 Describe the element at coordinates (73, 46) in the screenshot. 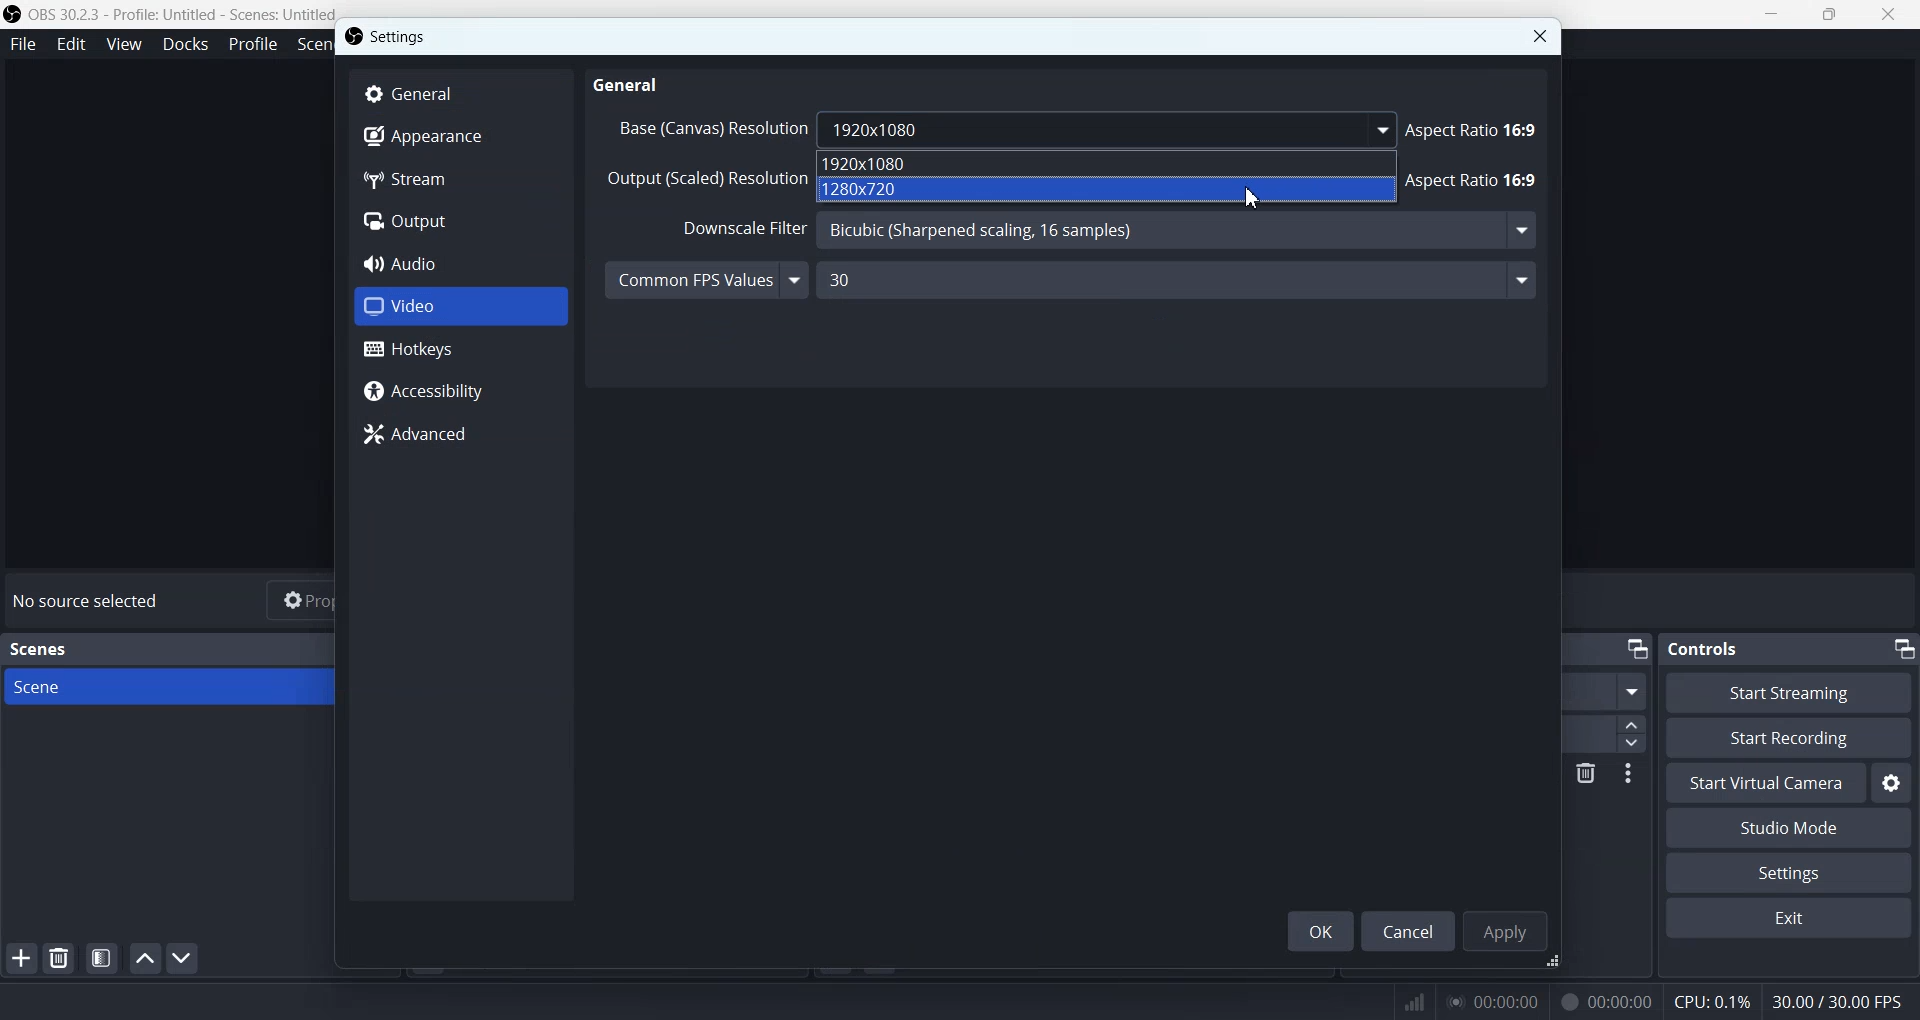

I see `Edit` at that location.